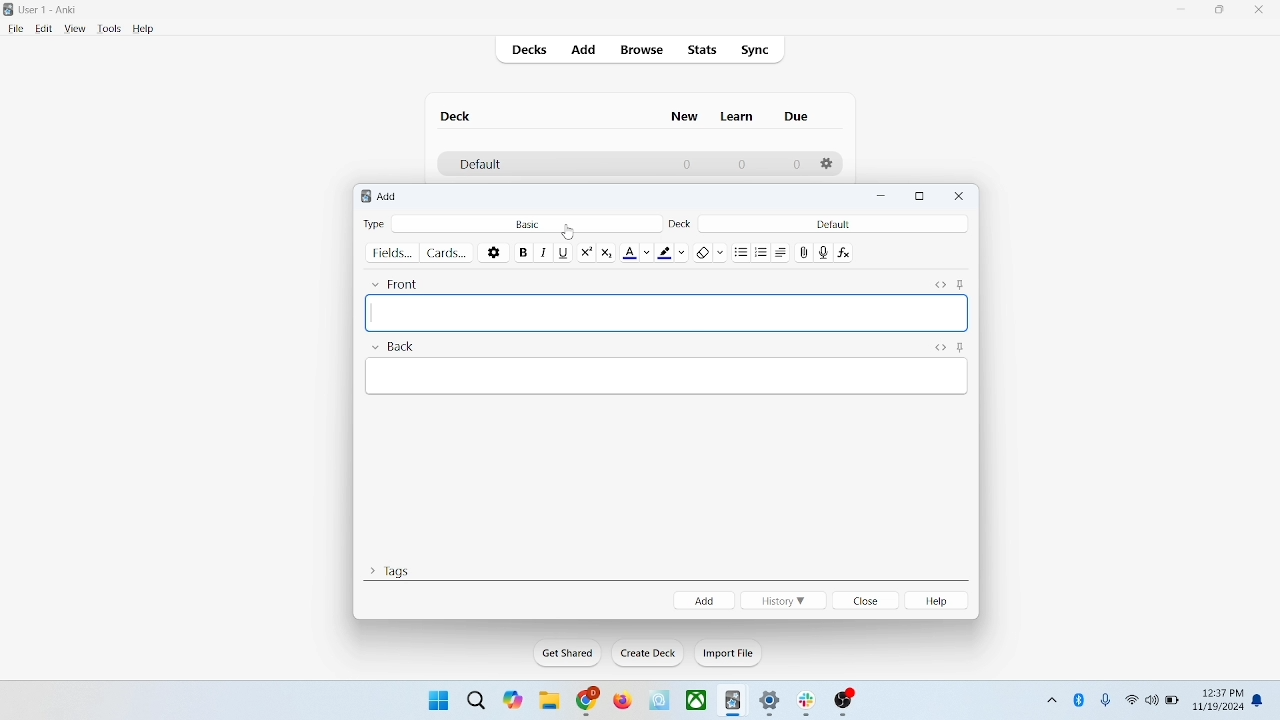 The image size is (1280, 720). What do you see at coordinates (586, 252) in the screenshot?
I see `superscript` at bounding box center [586, 252].